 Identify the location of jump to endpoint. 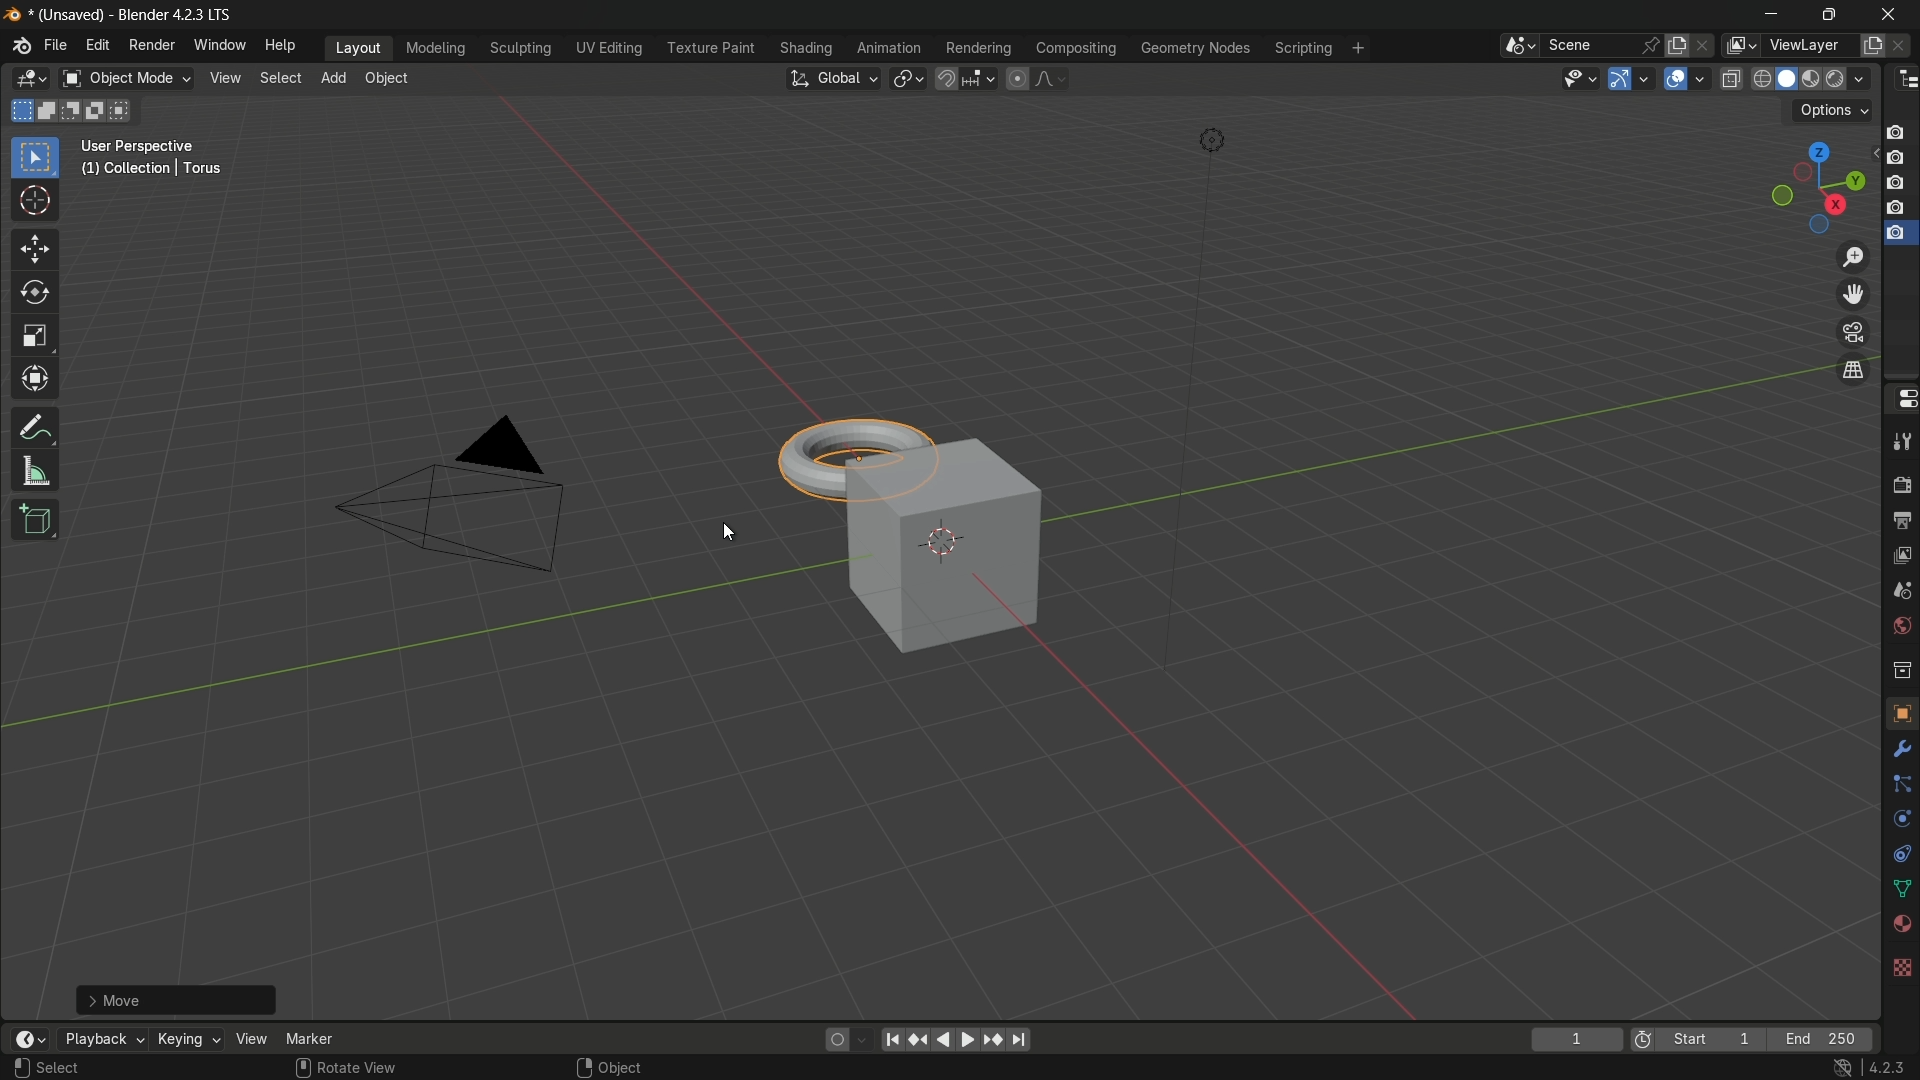
(1021, 1040).